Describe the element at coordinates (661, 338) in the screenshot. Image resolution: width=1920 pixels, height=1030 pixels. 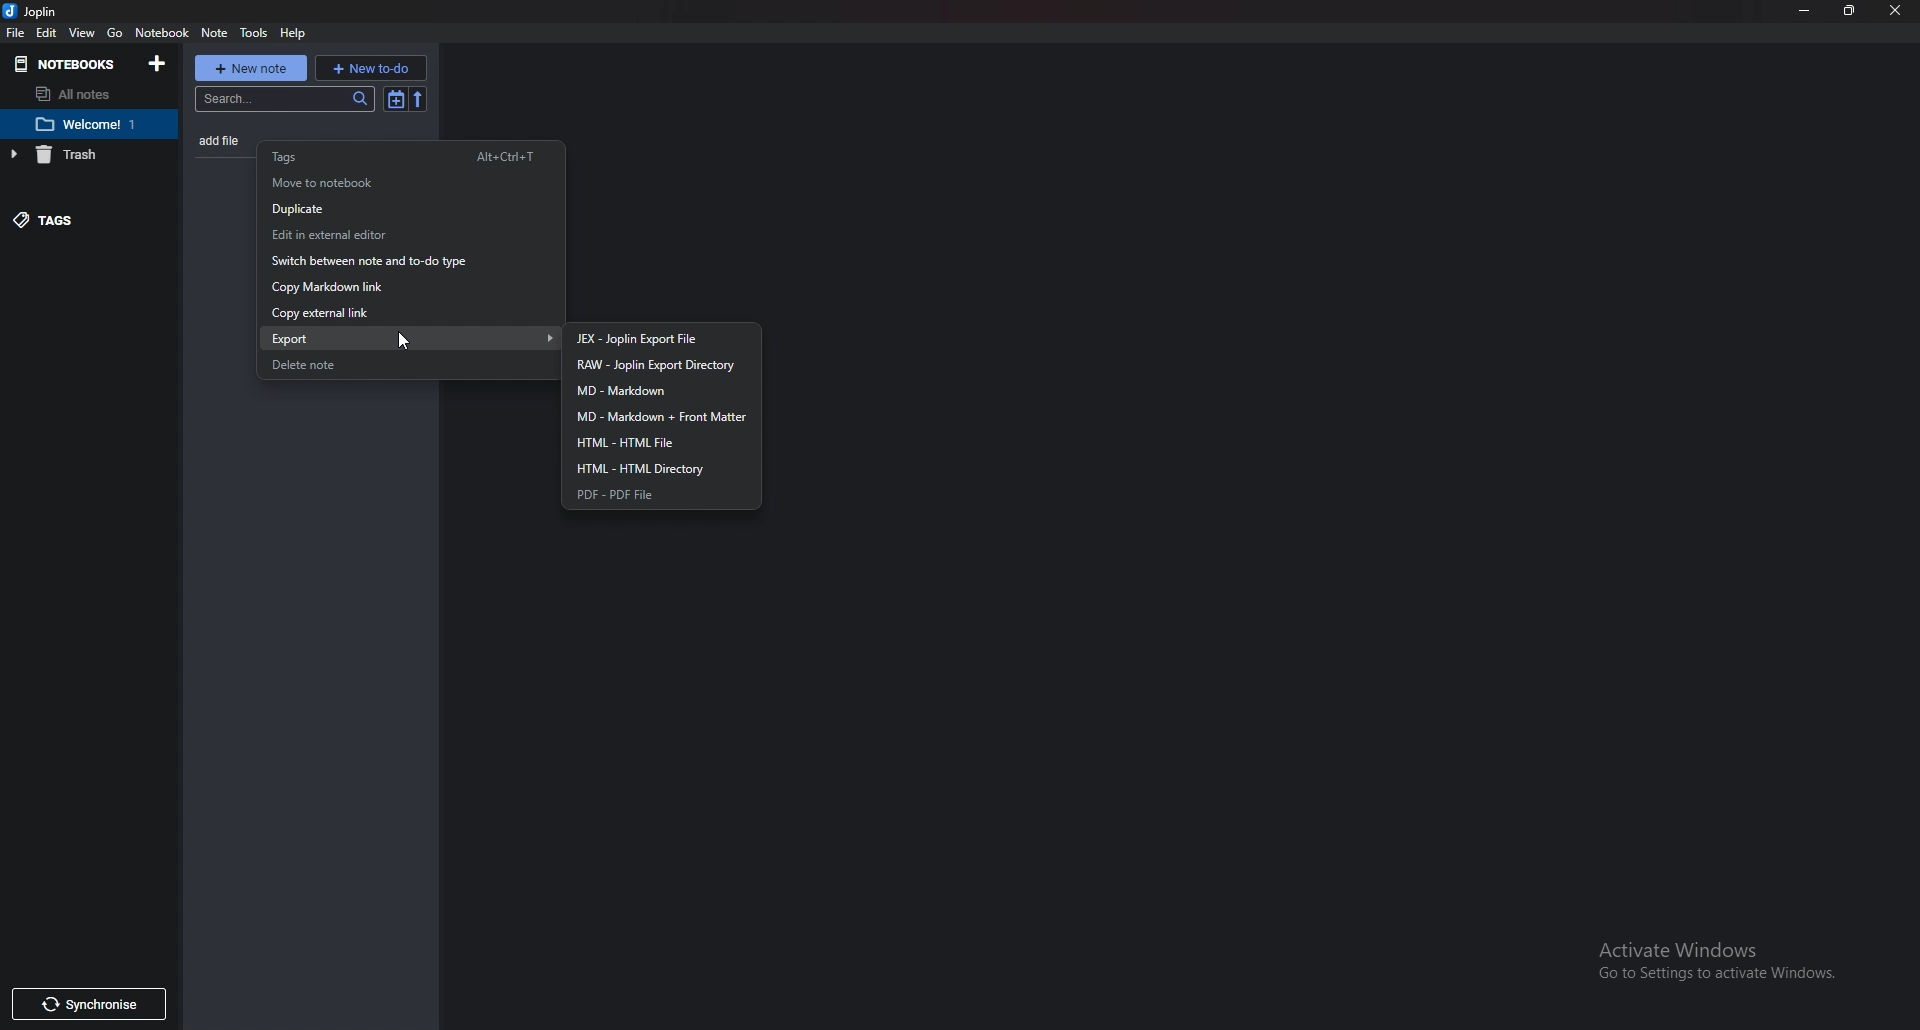
I see `jex` at that location.